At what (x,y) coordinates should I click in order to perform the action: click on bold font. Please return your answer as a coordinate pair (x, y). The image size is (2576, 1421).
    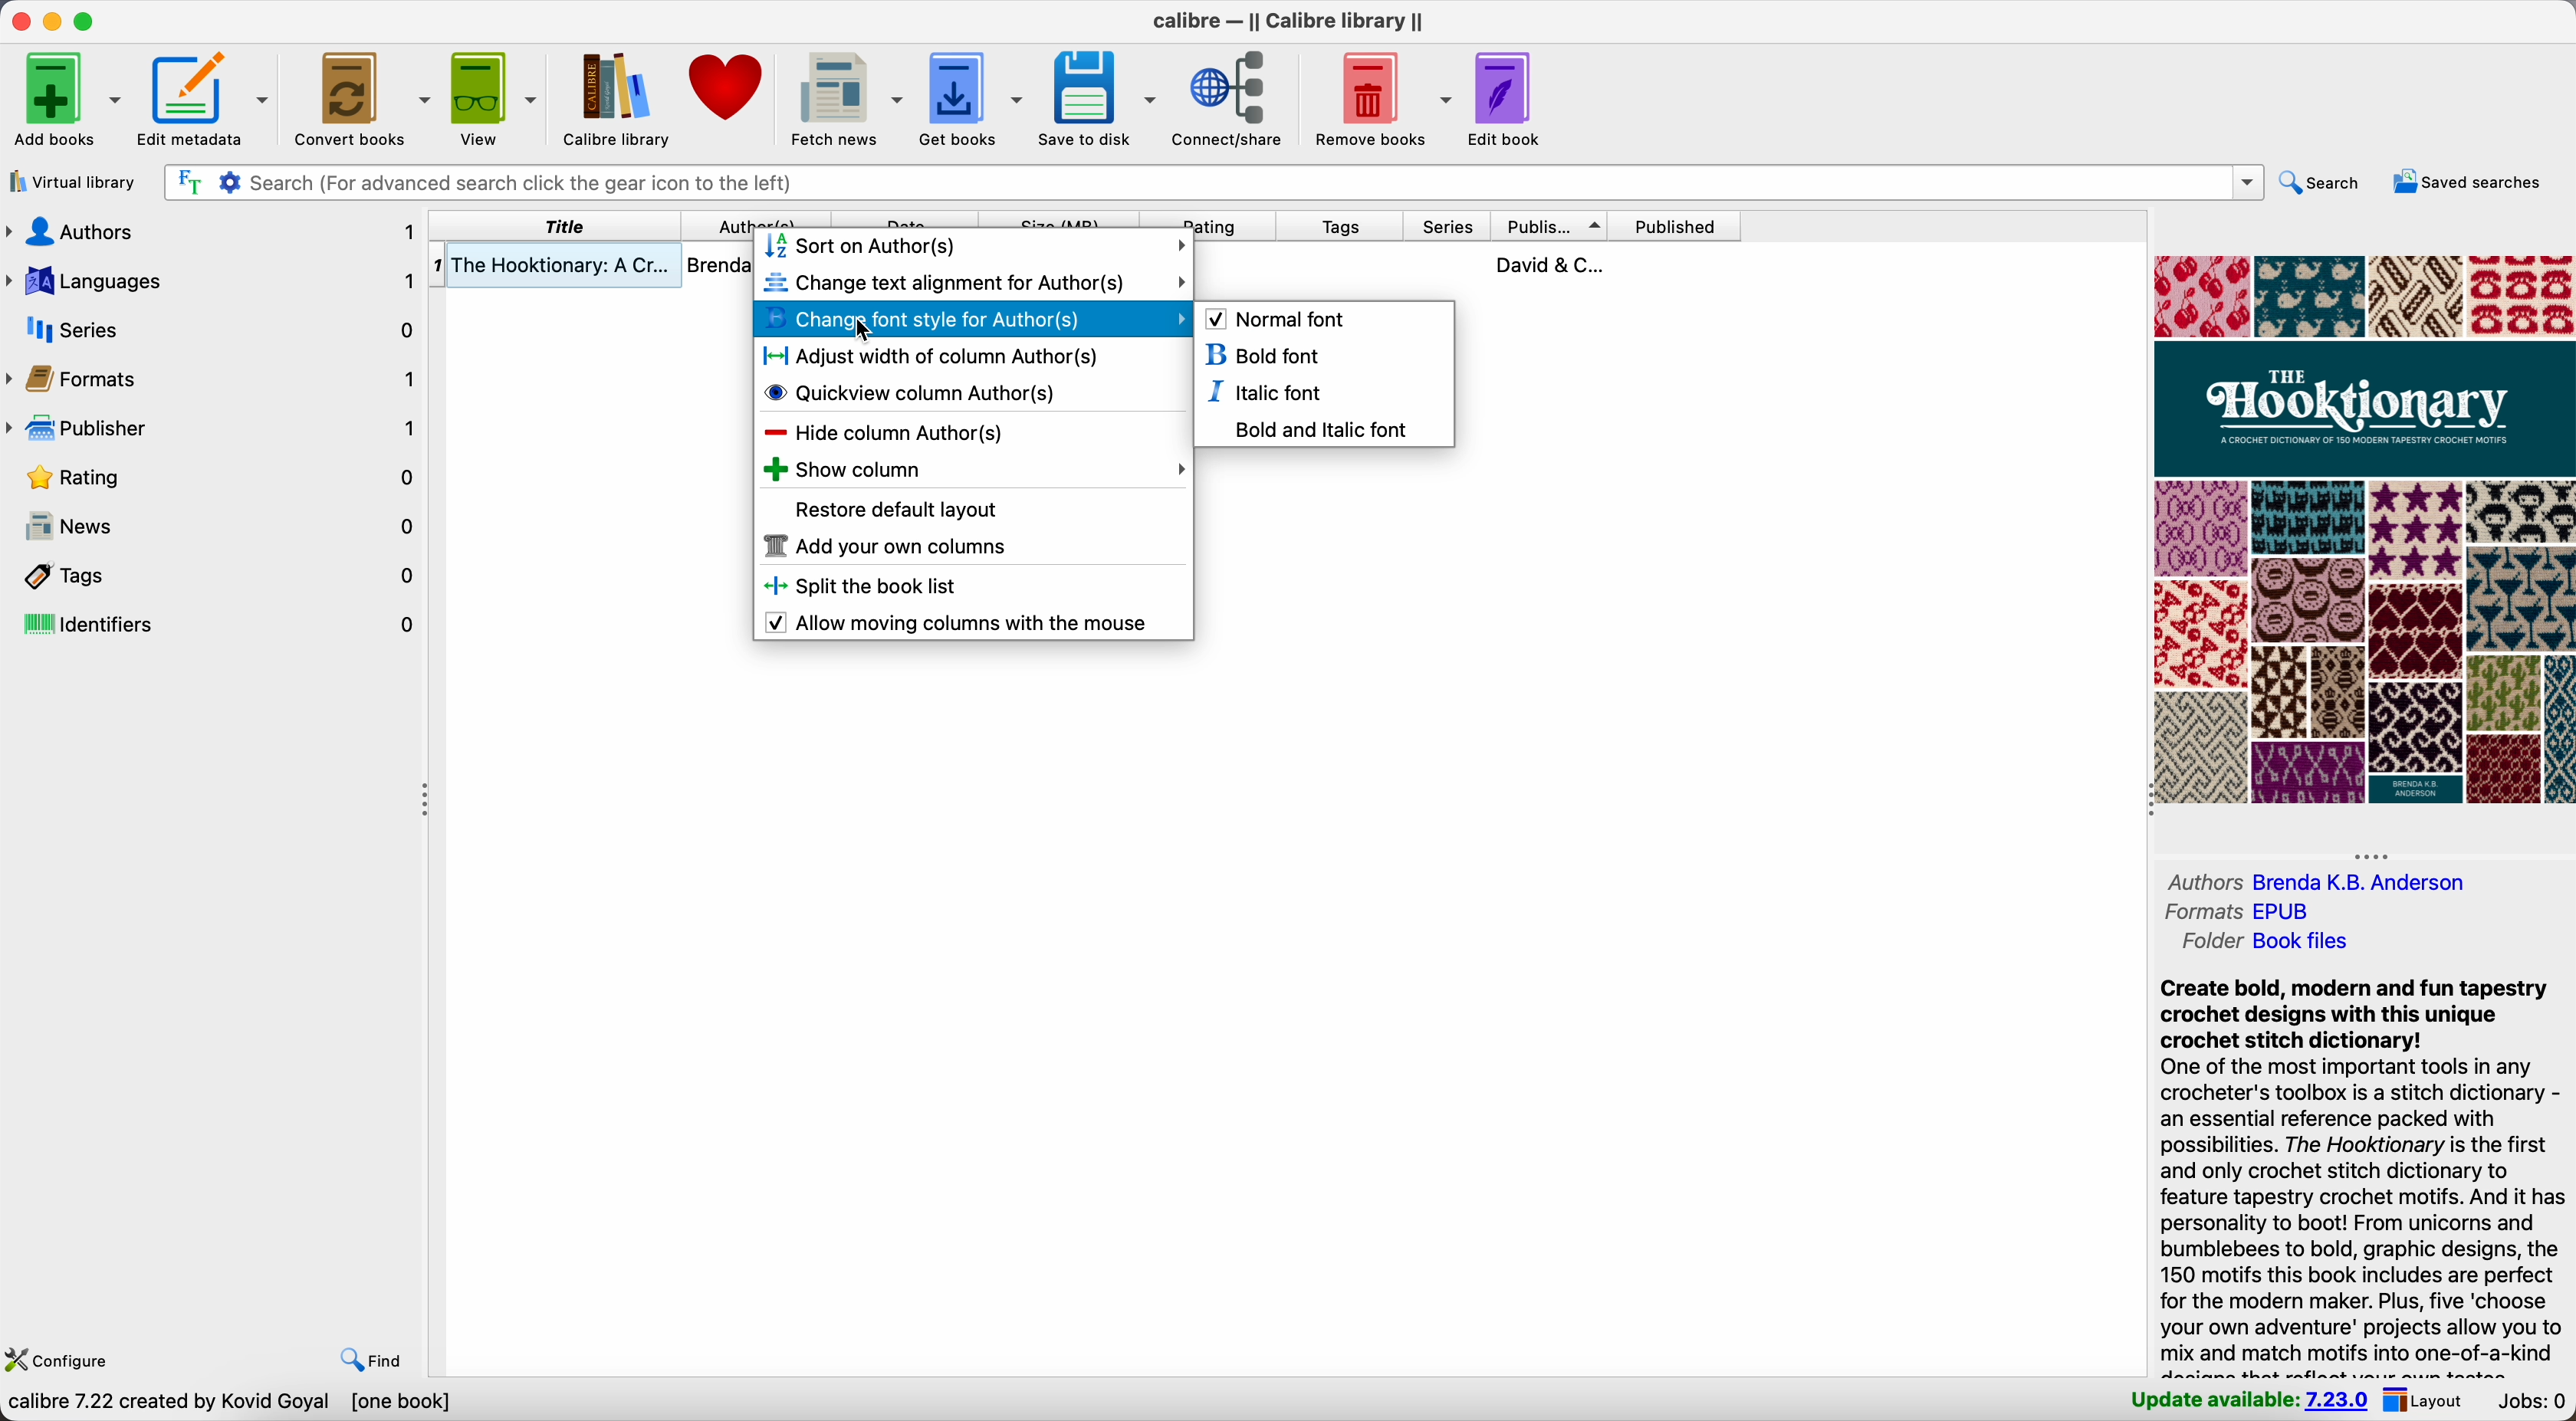
    Looking at the image, I should click on (1262, 357).